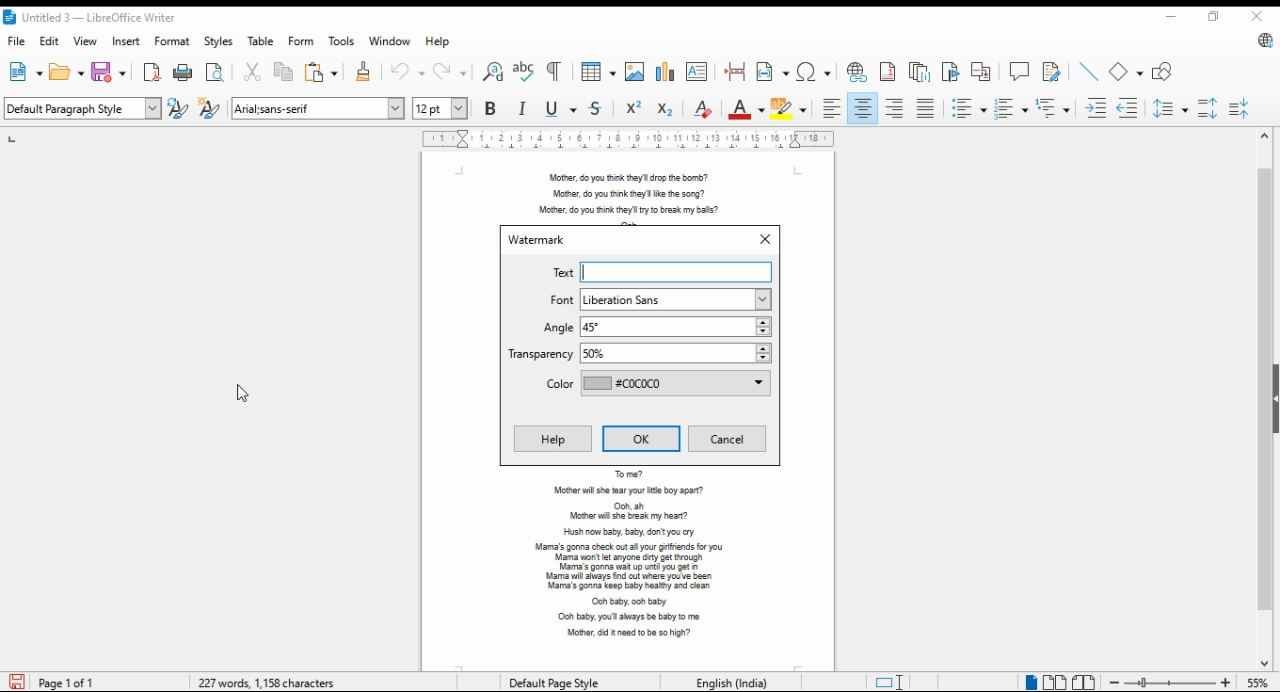 The height and width of the screenshot is (692, 1280). I want to click on insert hyperlink, so click(854, 72).